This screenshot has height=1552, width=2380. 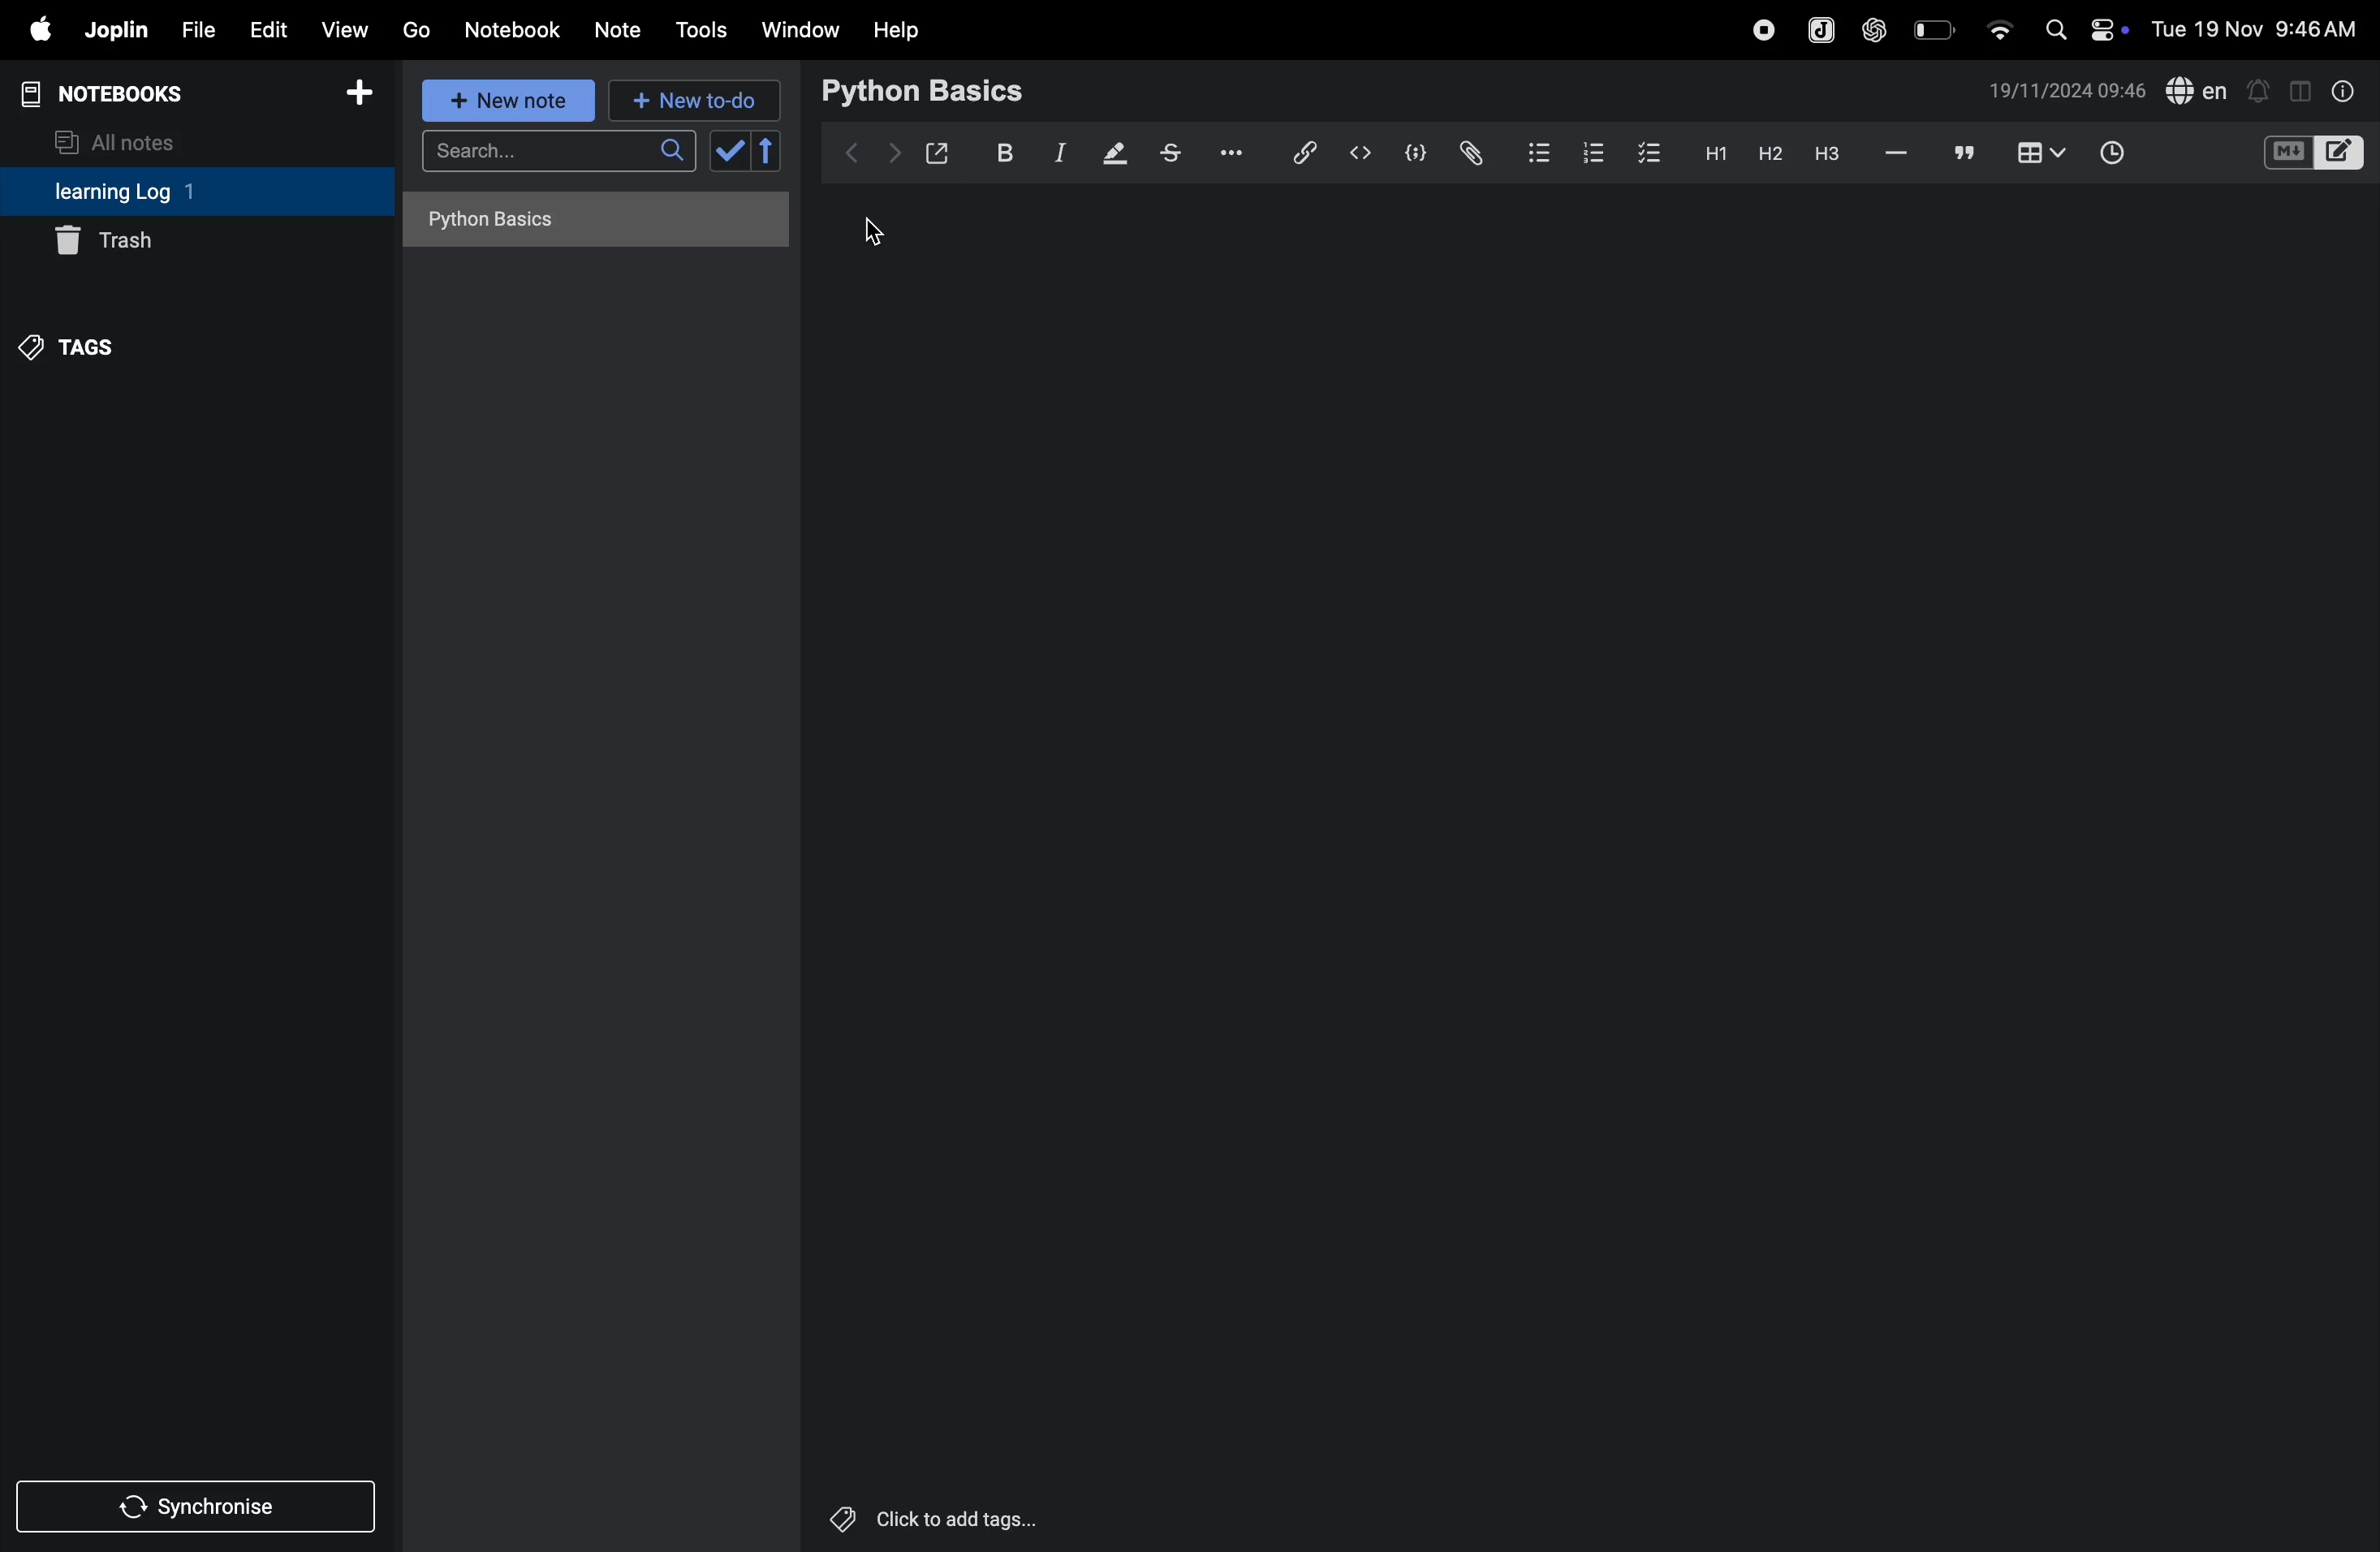 I want to click on code block, so click(x=2312, y=155).